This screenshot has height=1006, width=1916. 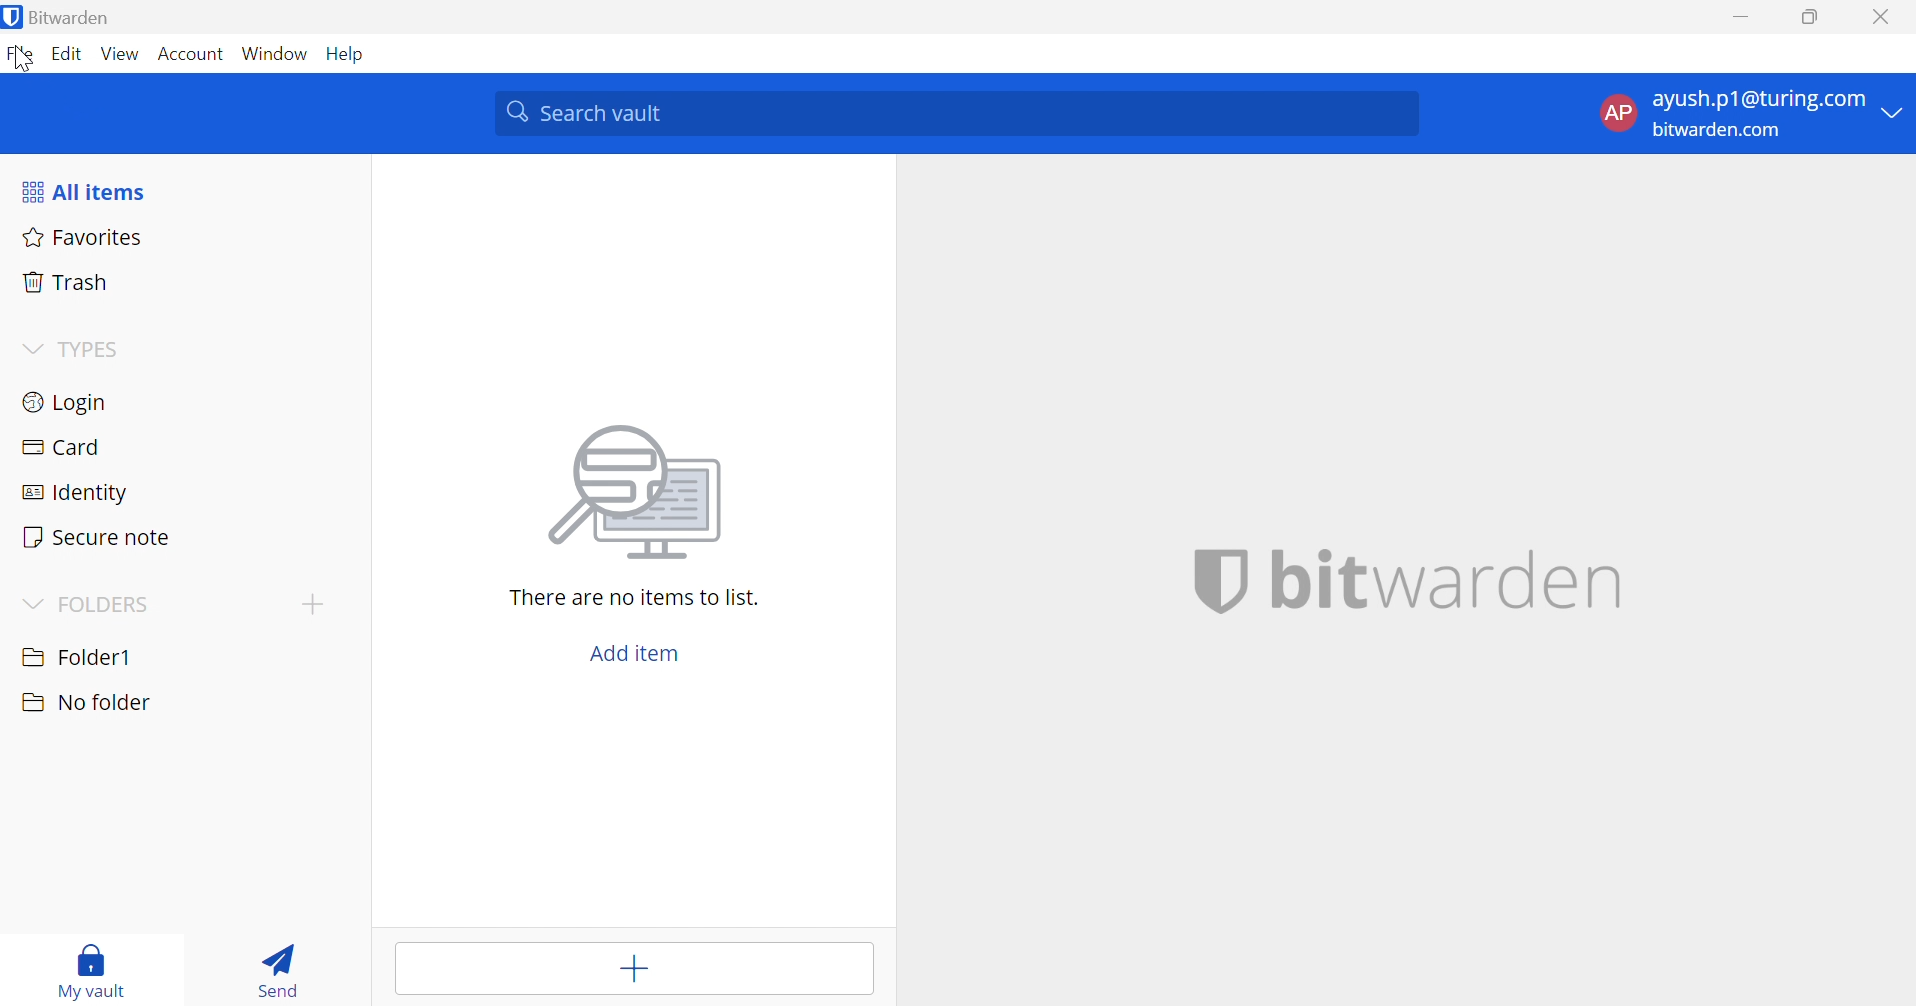 I want to click on There are no items to list, so click(x=637, y=598).